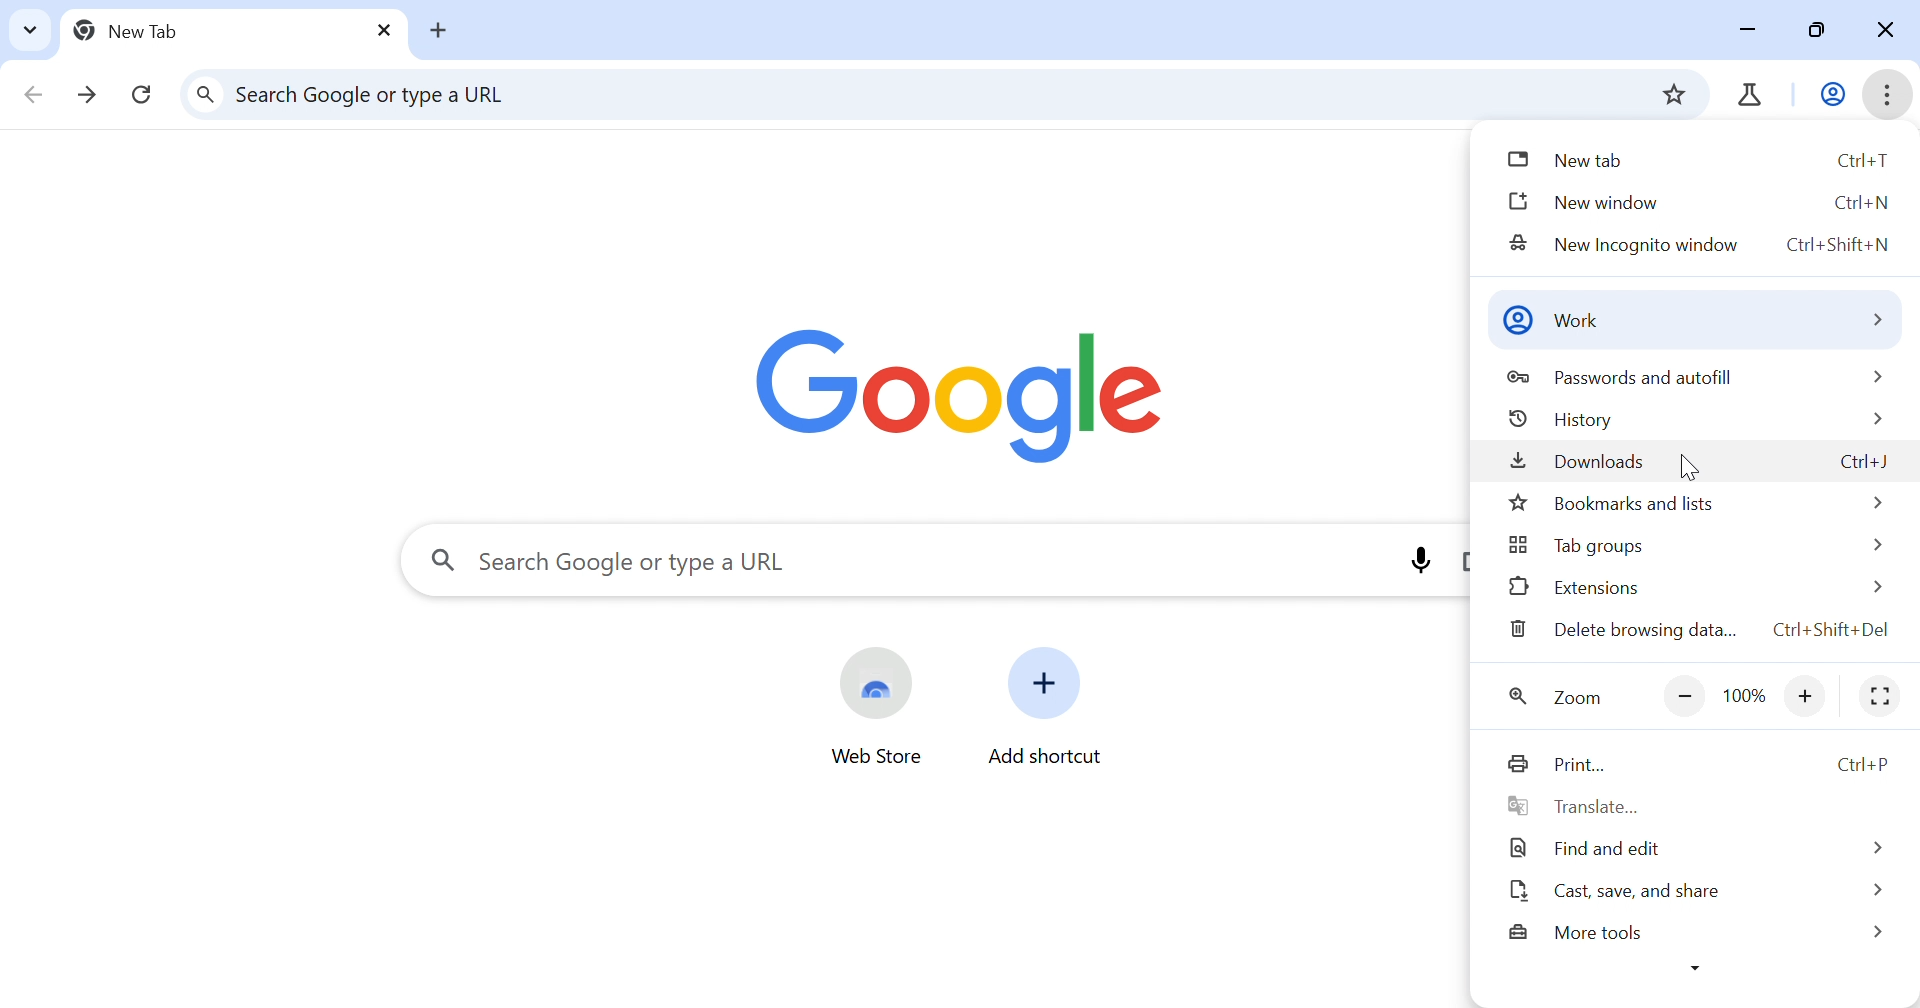 The height and width of the screenshot is (1008, 1920). Describe the element at coordinates (1861, 465) in the screenshot. I see `Ctrl+J` at that location.